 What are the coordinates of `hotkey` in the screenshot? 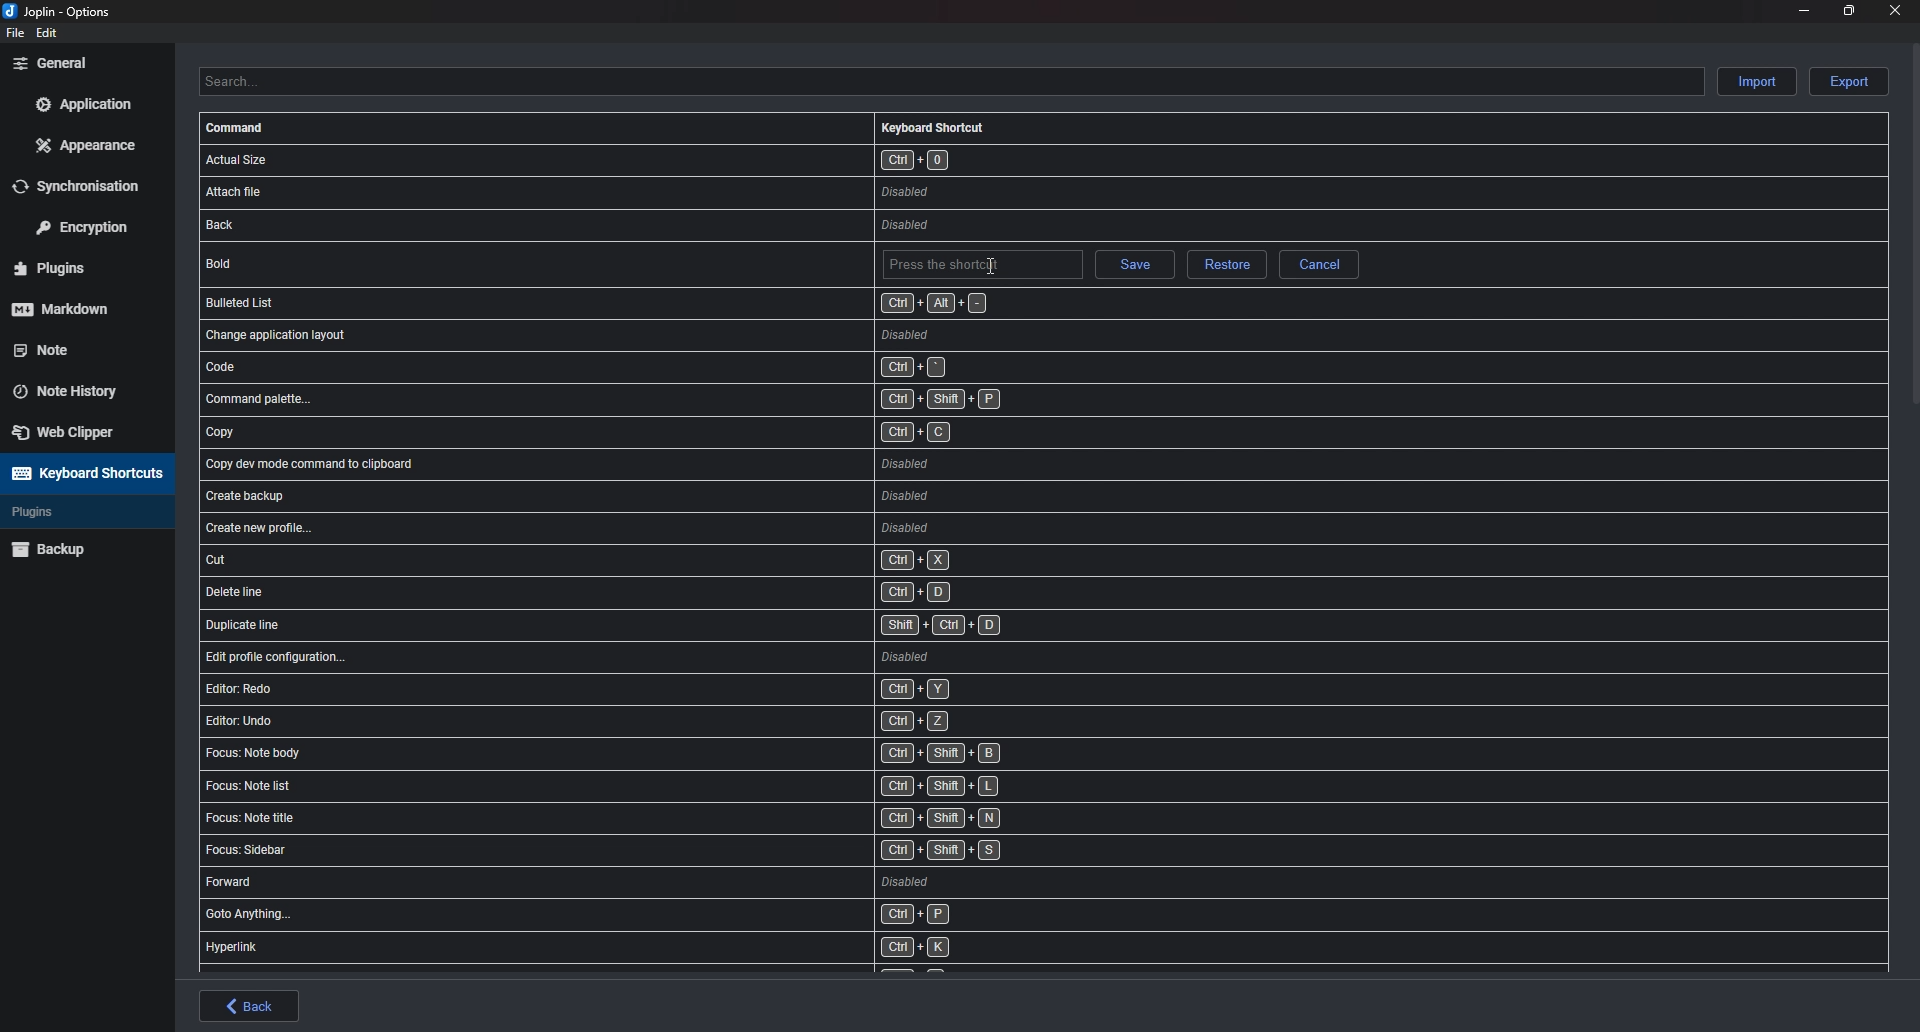 It's located at (981, 266).